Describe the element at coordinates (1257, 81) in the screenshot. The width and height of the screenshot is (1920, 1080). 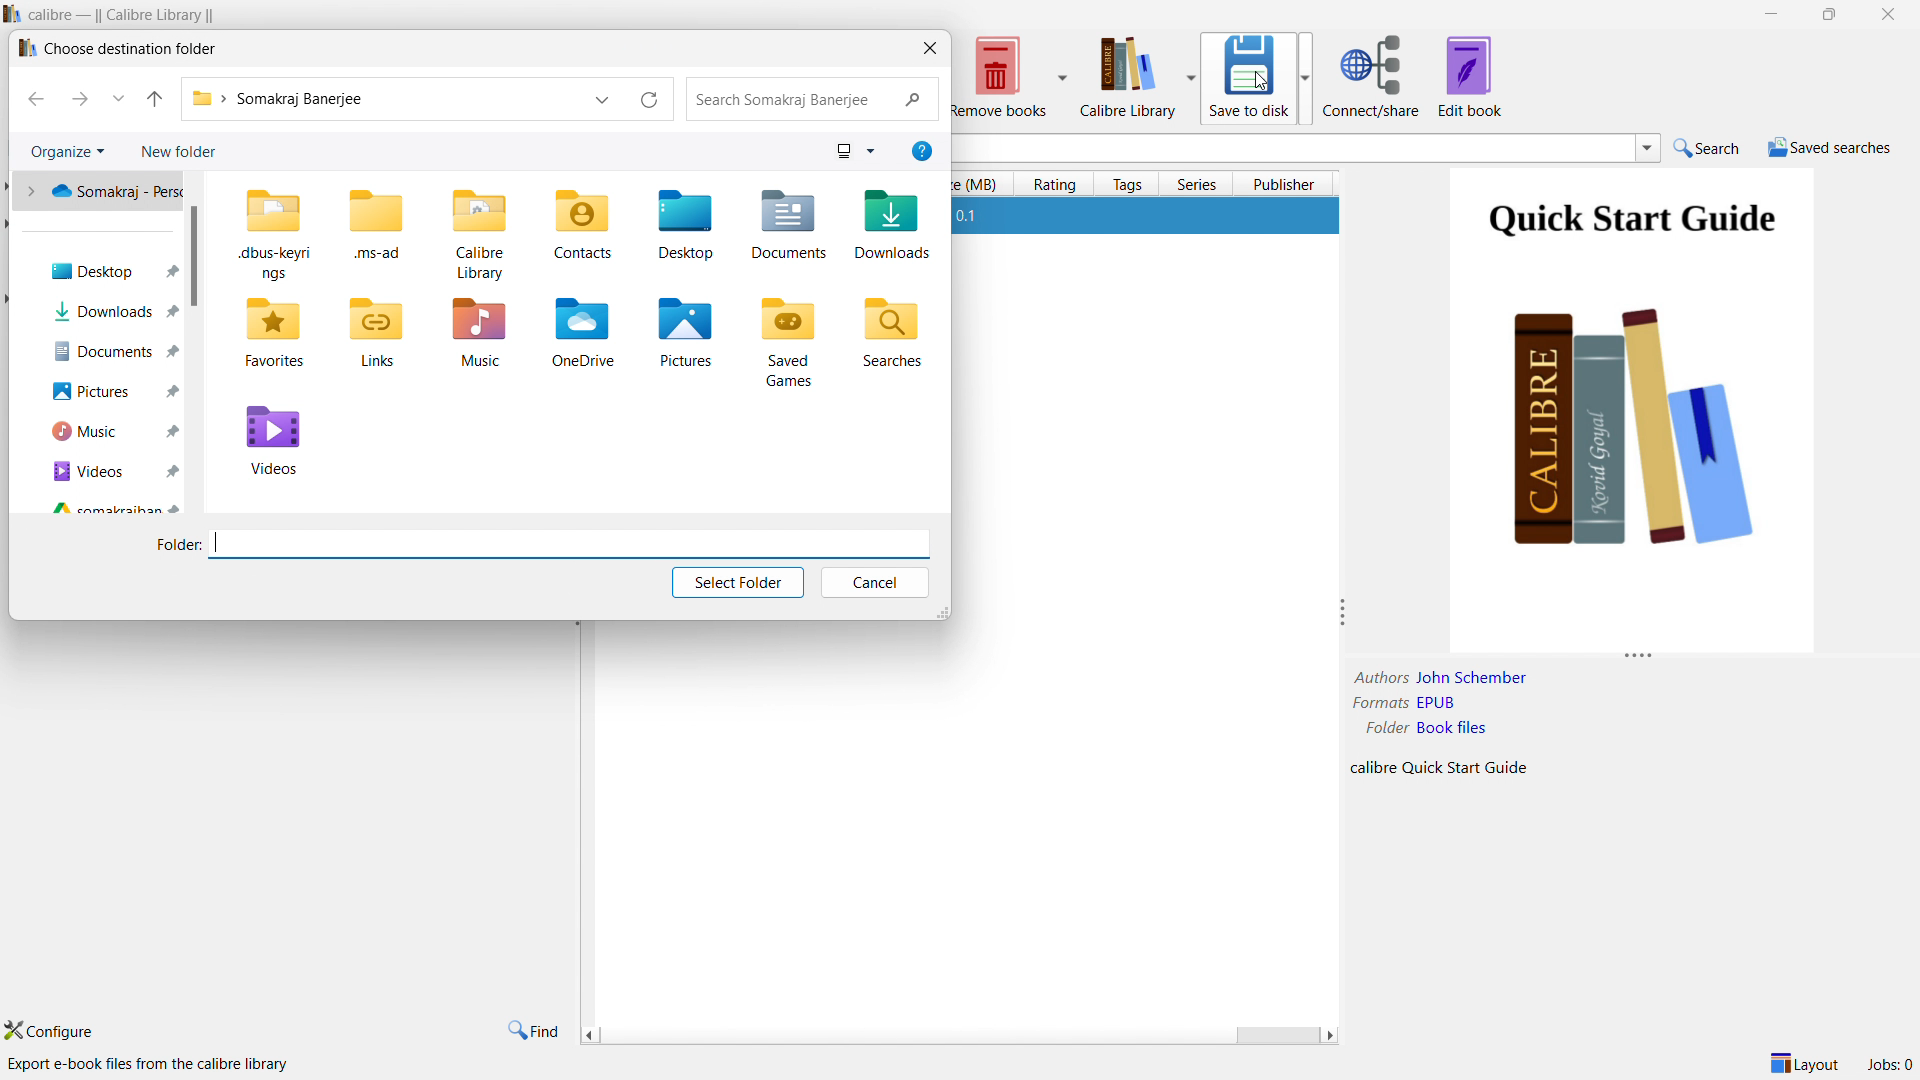
I see `cursor` at that location.